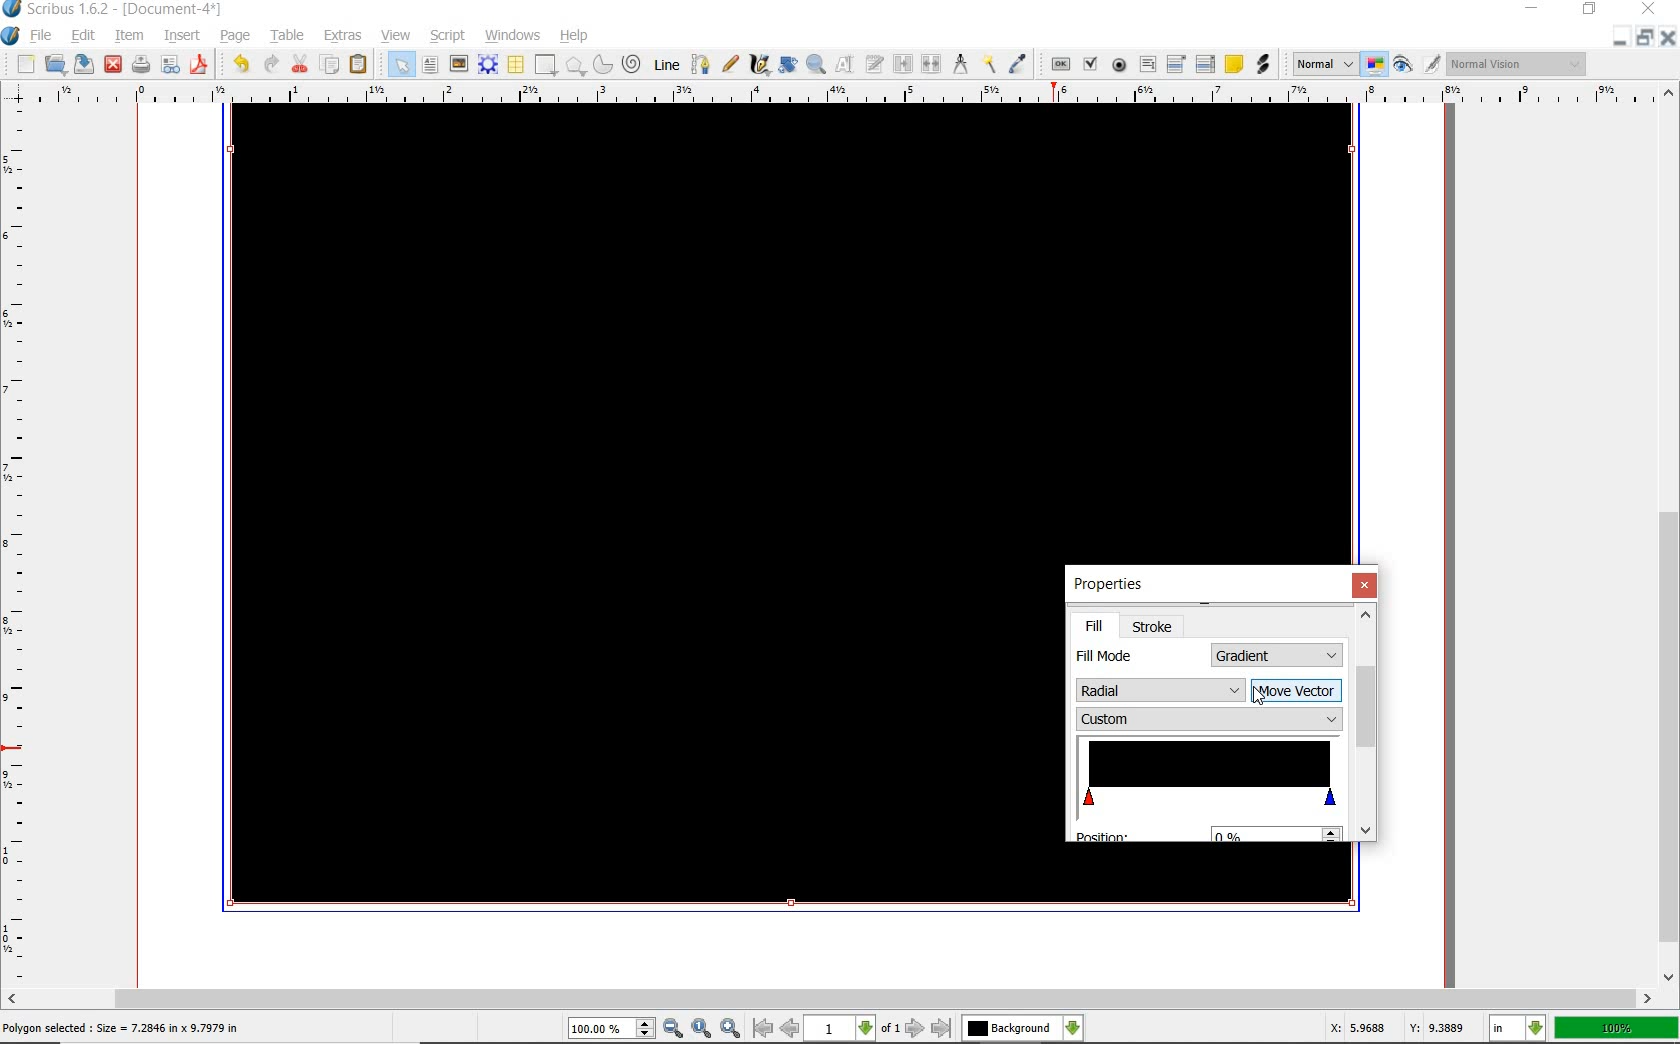 The image size is (1680, 1044). Describe the element at coordinates (1616, 1028) in the screenshot. I see `100%` at that location.